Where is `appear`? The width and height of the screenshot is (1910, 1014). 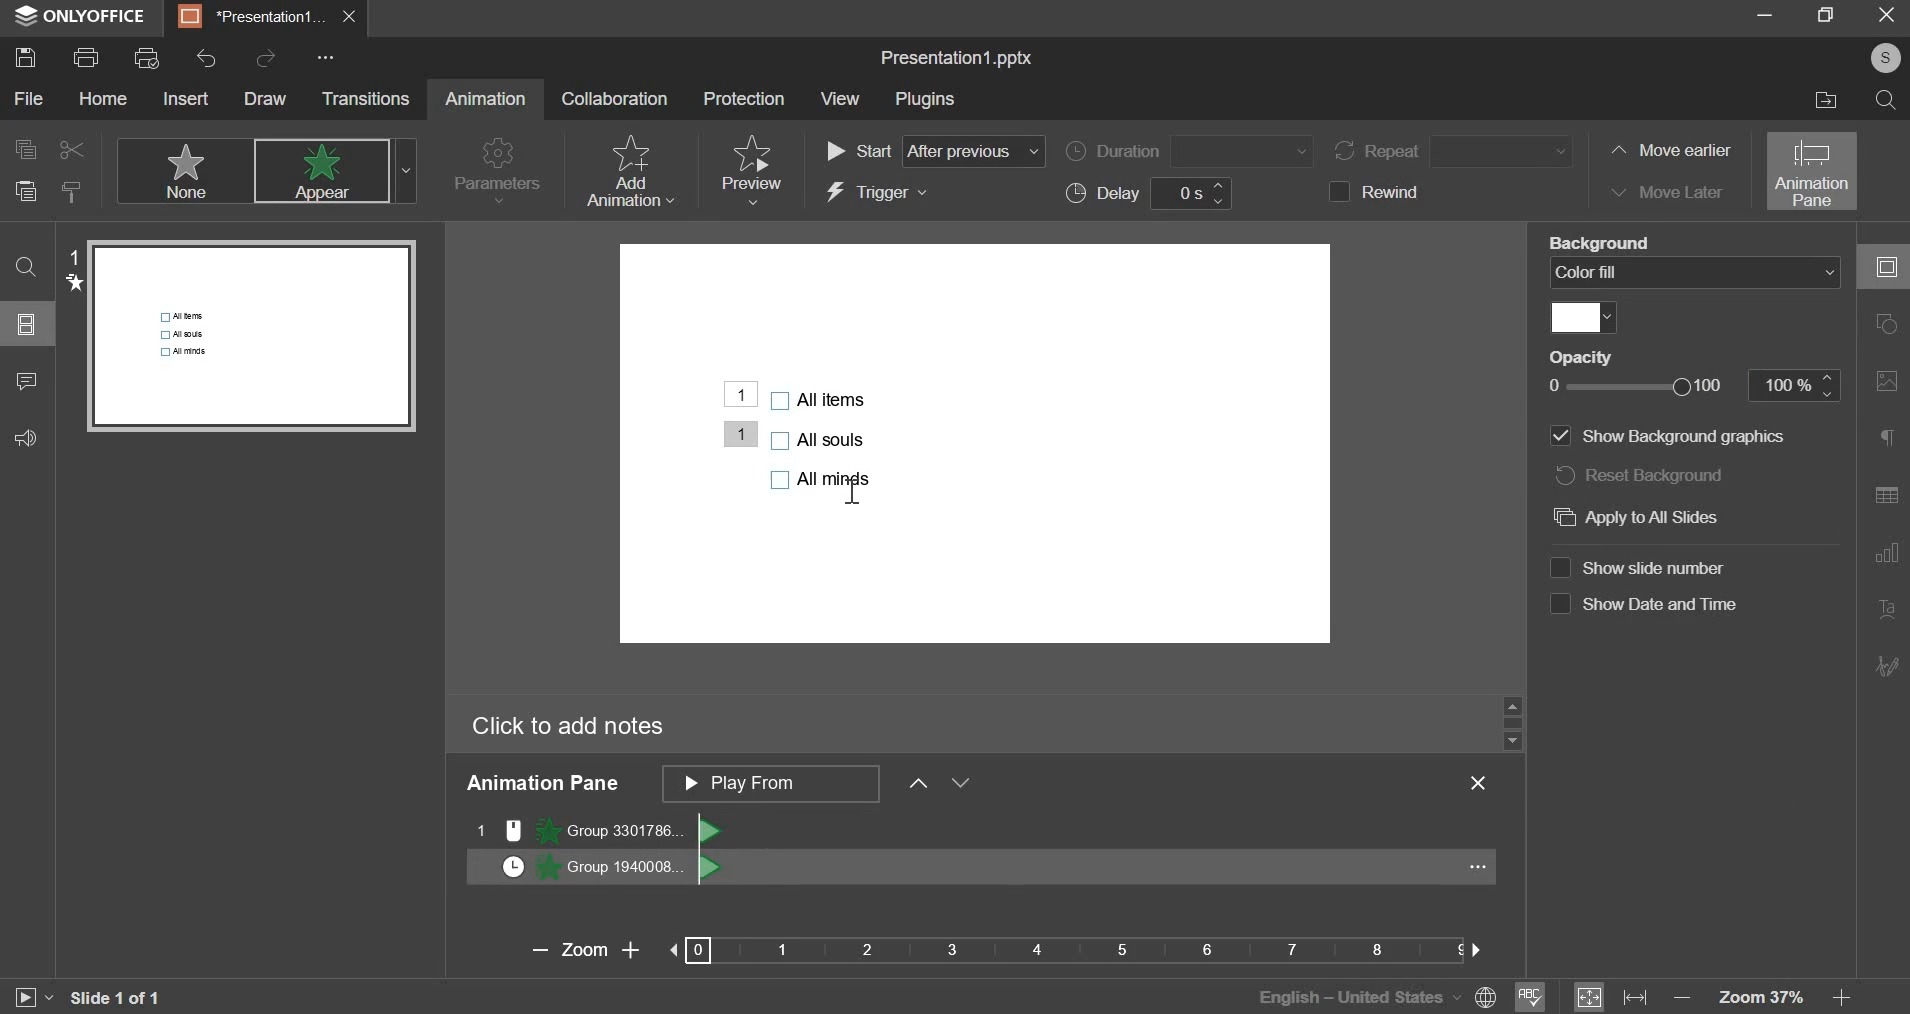 appear is located at coordinates (334, 172).